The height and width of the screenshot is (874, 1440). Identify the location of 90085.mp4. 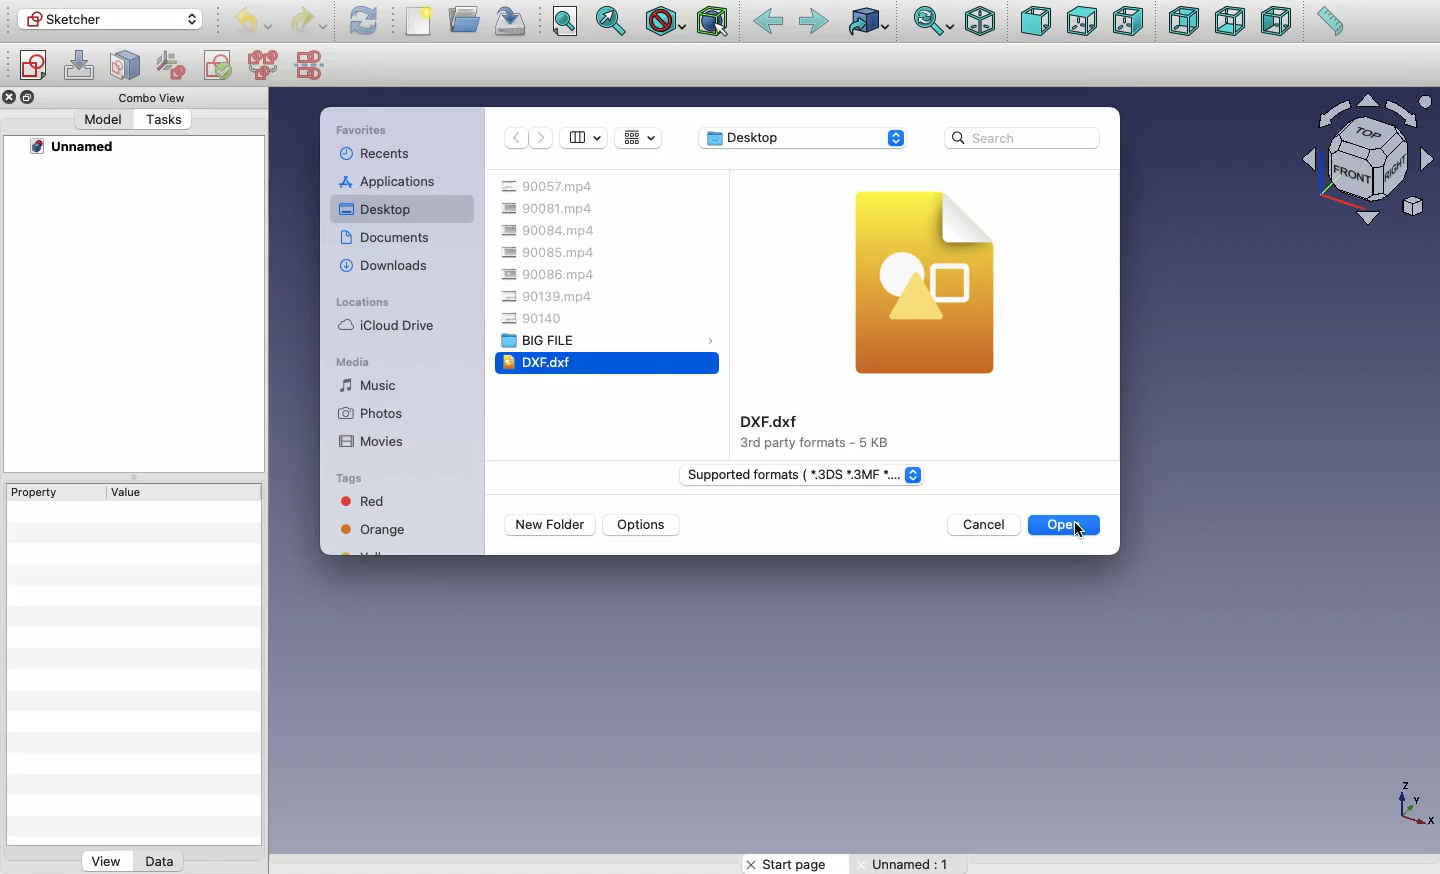
(552, 251).